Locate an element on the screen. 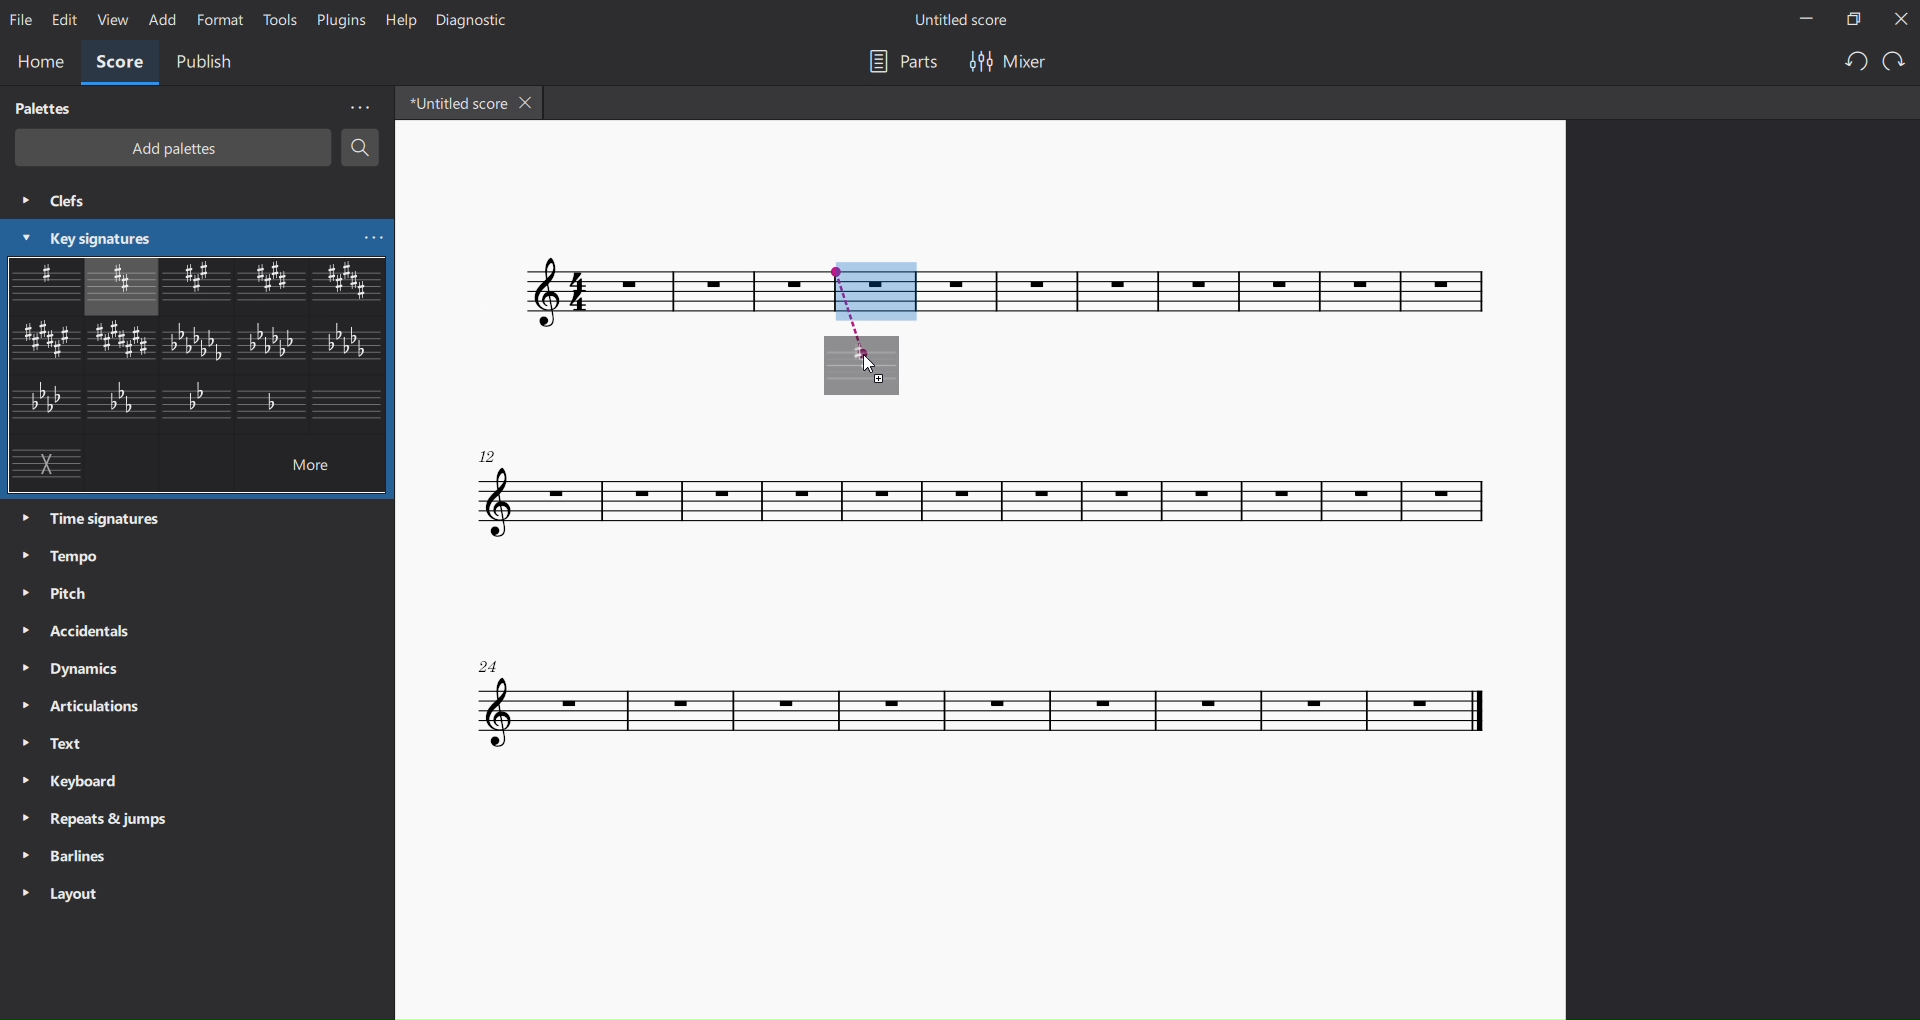 This screenshot has width=1920, height=1020. title is located at coordinates (961, 21).